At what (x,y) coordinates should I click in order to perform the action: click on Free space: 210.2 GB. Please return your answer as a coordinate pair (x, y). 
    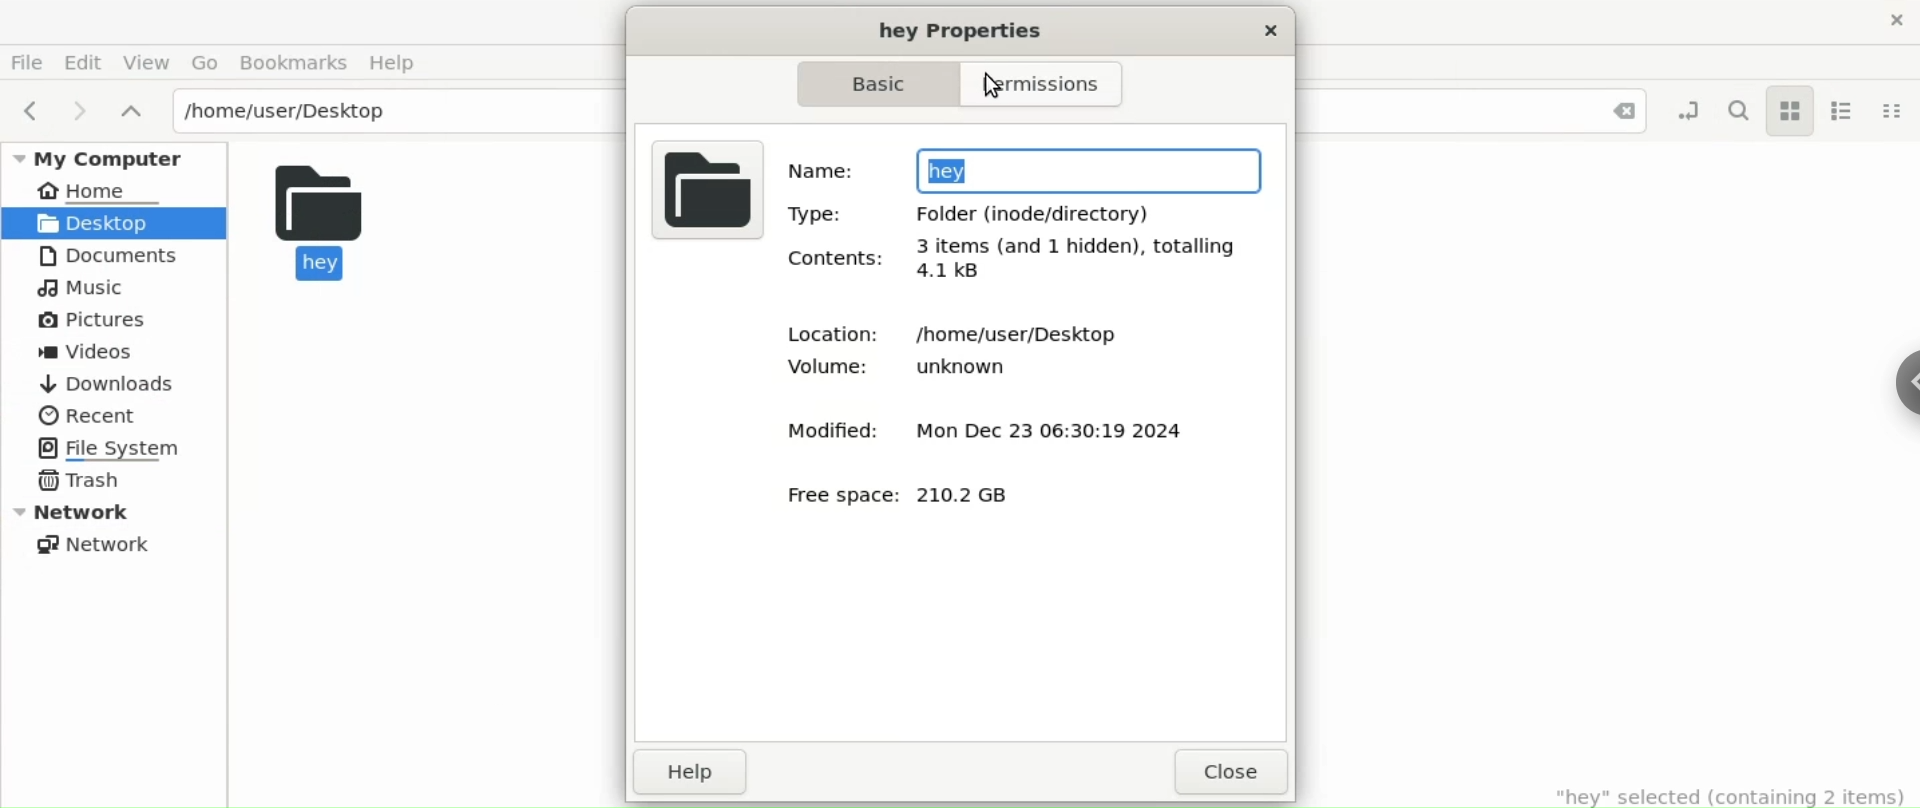
    Looking at the image, I should click on (912, 492).